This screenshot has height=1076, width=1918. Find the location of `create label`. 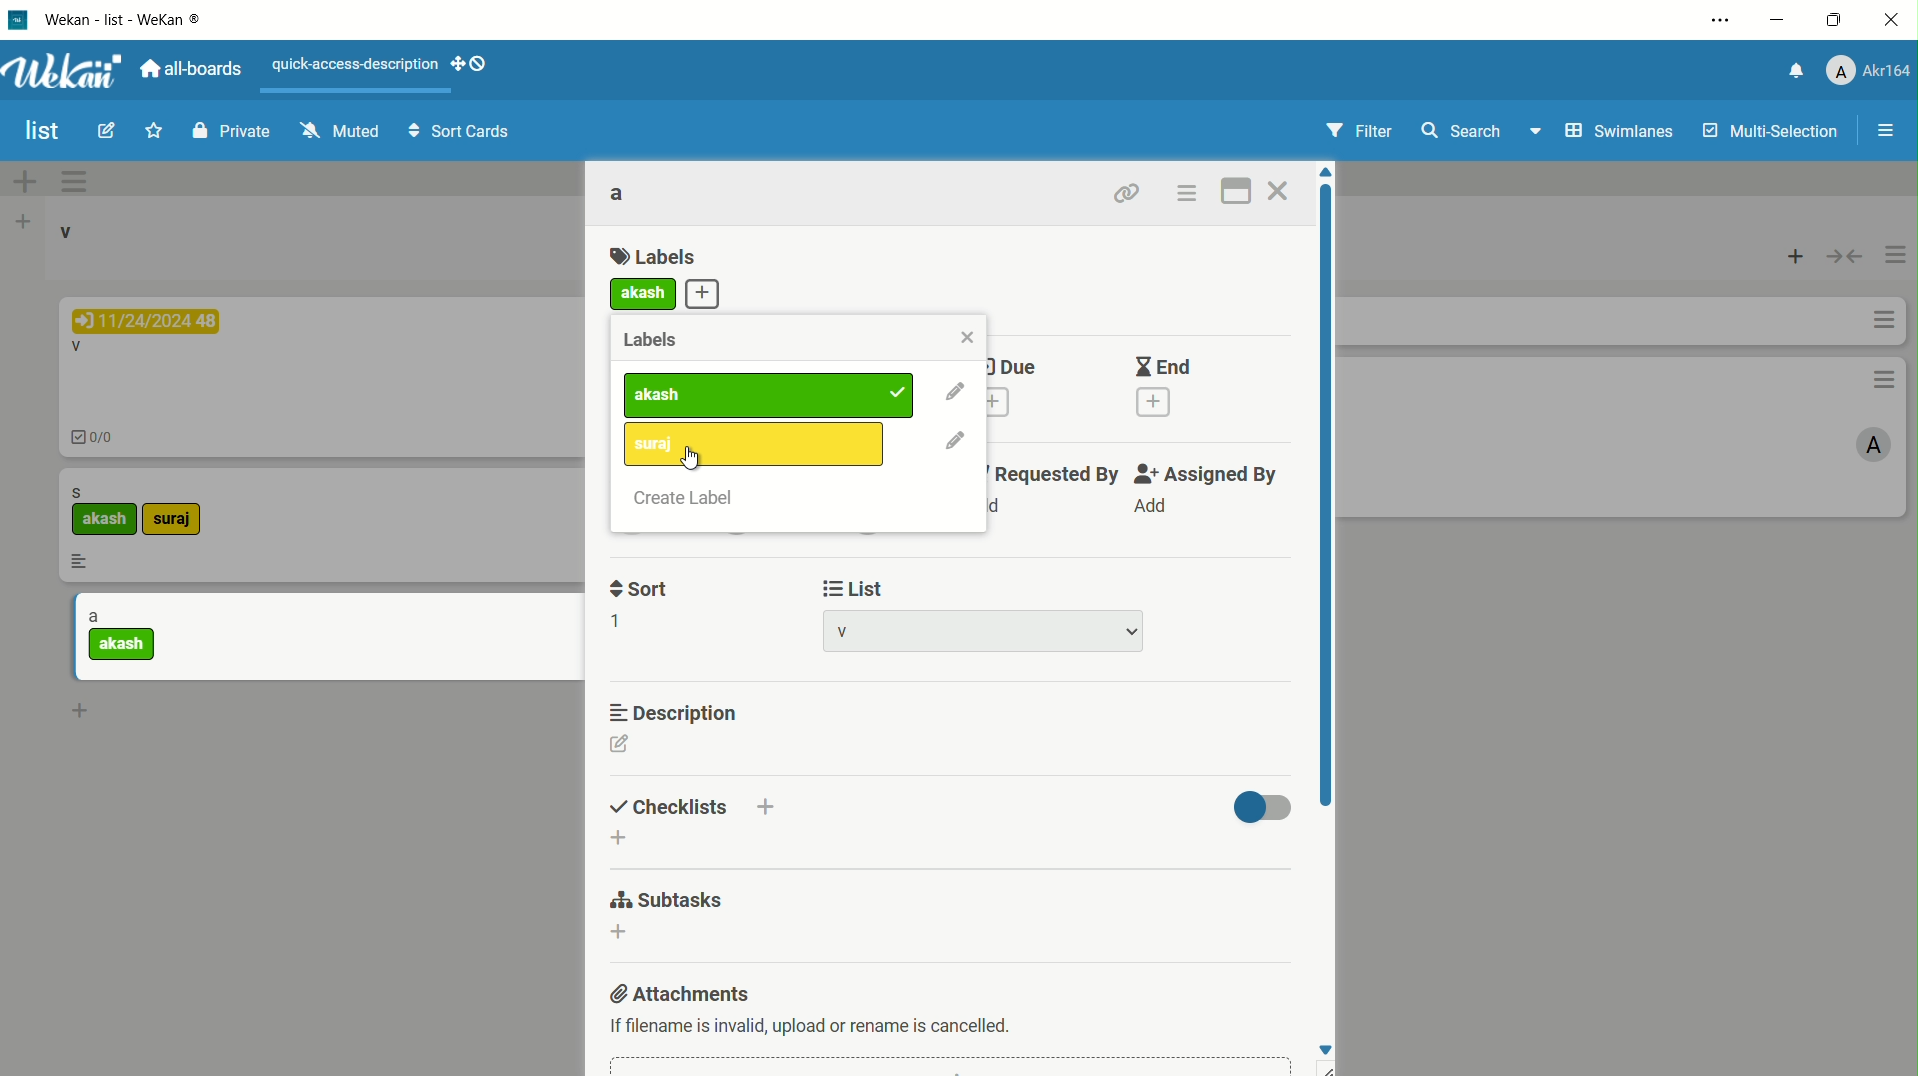

create label is located at coordinates (682, 496).